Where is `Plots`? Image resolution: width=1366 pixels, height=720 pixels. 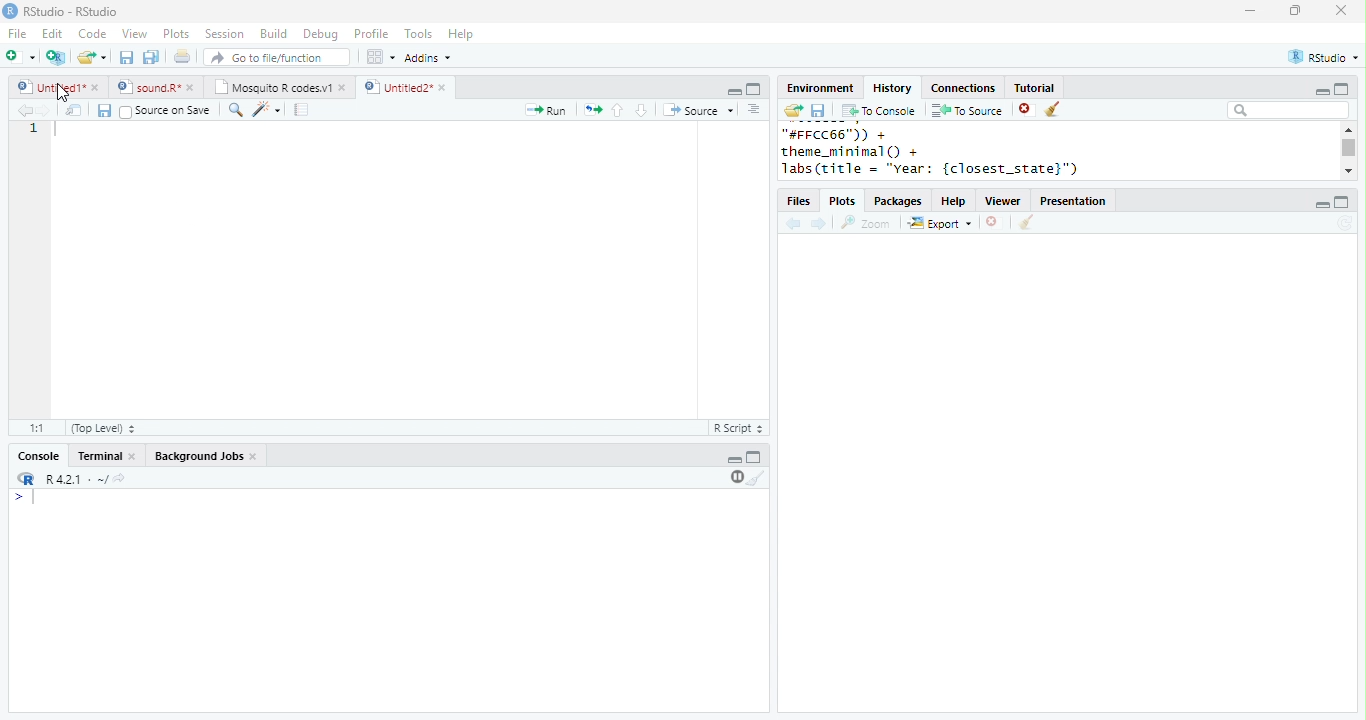 Plots is located at coordinates (177, 34).